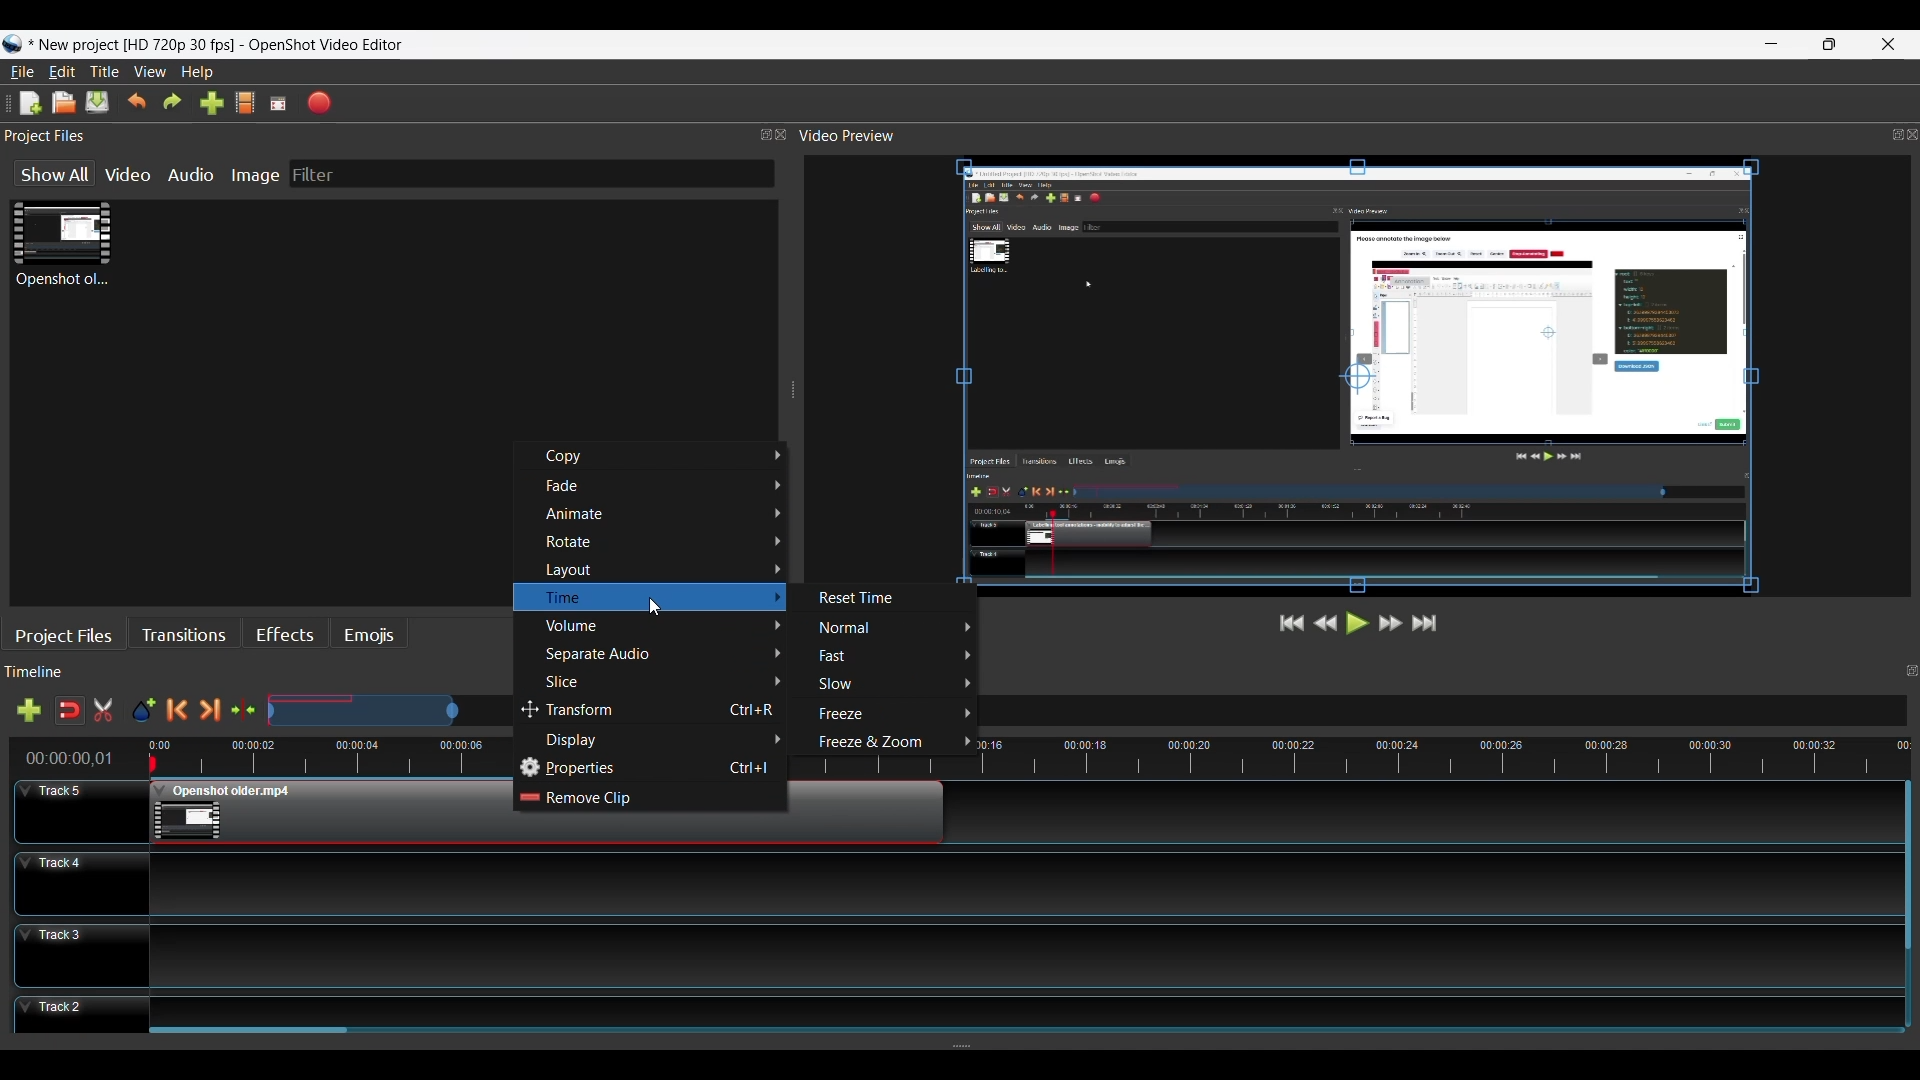  Describe the element at coordinates (64, 103) in the screenshot. I see `Open File` at that location.